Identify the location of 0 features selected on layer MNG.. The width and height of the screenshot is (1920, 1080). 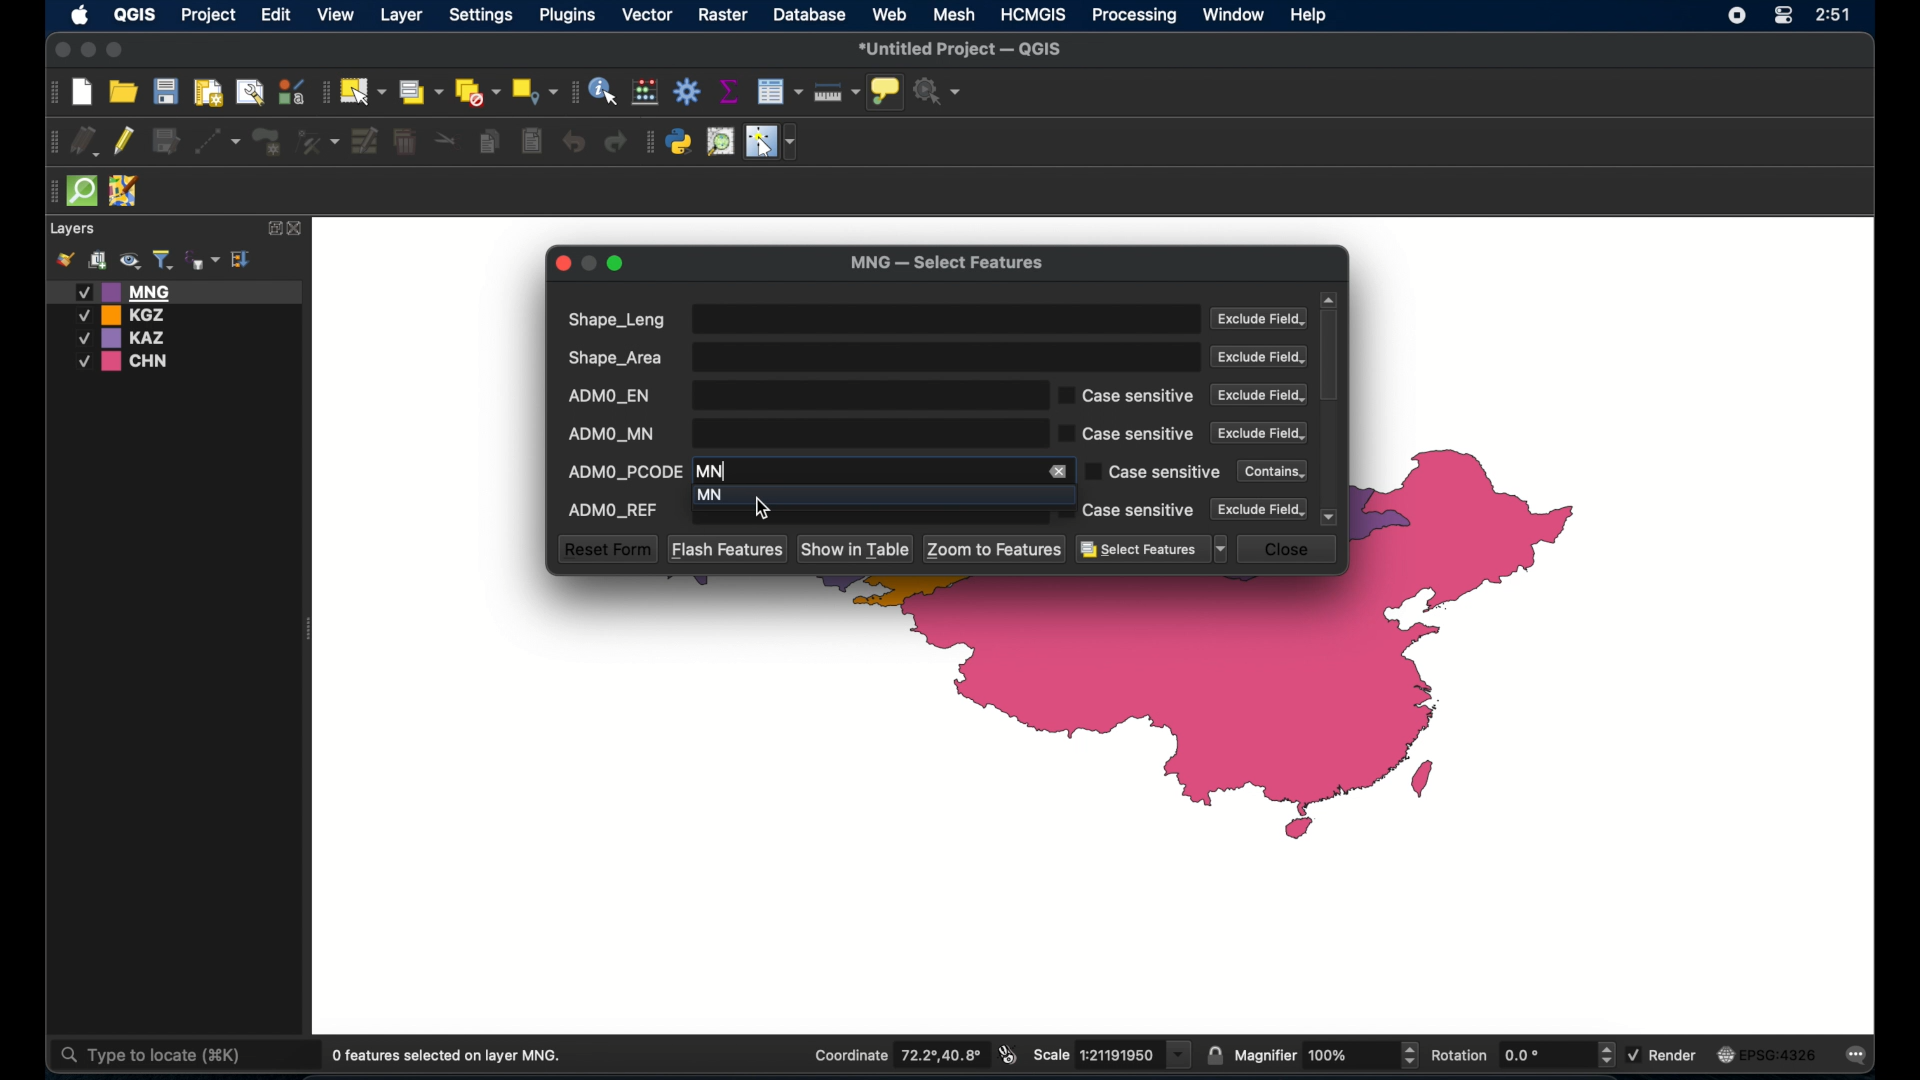
(451, 1056).